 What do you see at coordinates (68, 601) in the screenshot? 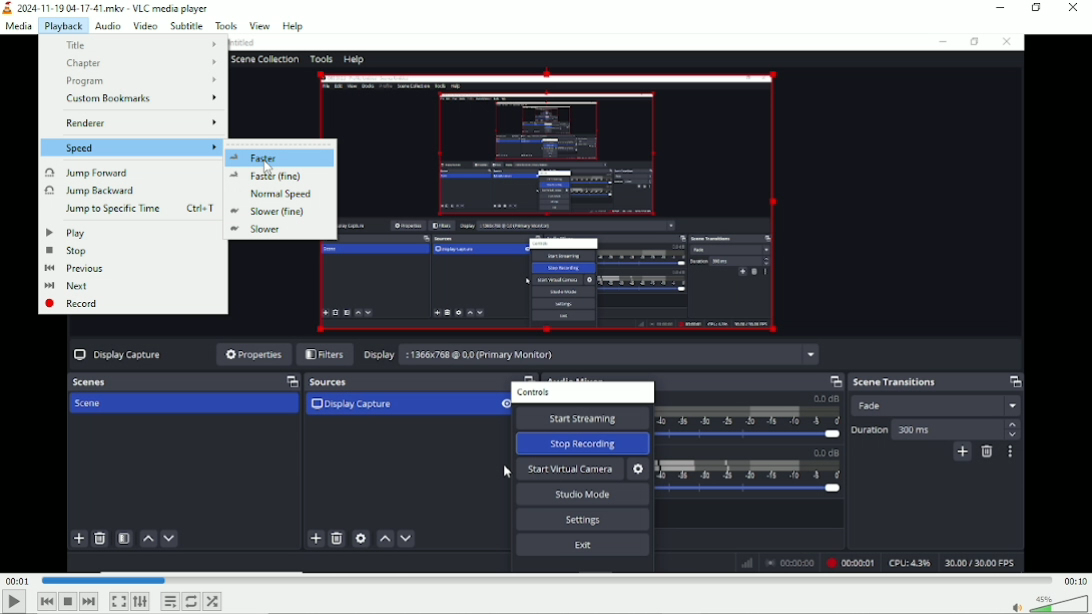
I see `Stop playlist` at bounding box center [68, 601].